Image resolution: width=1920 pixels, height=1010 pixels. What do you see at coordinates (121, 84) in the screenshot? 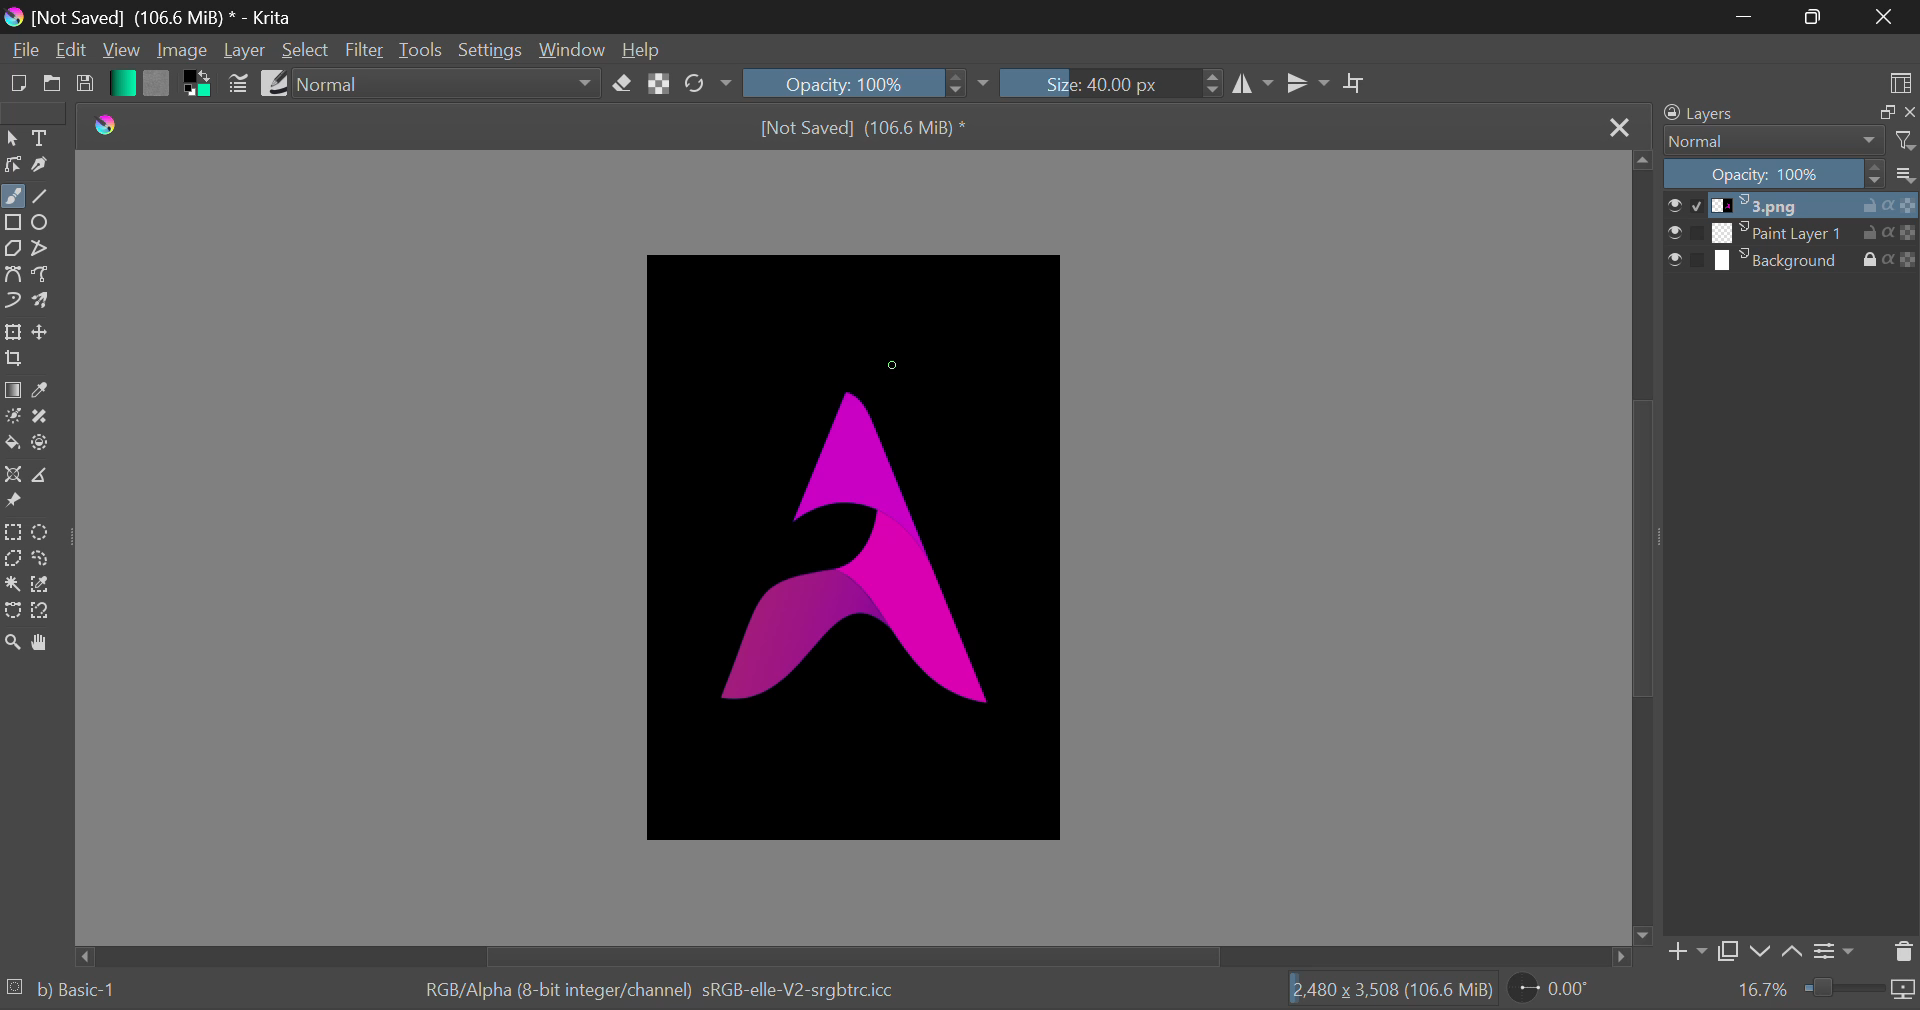
I see `Gradient` at bounding box center [121, 84].